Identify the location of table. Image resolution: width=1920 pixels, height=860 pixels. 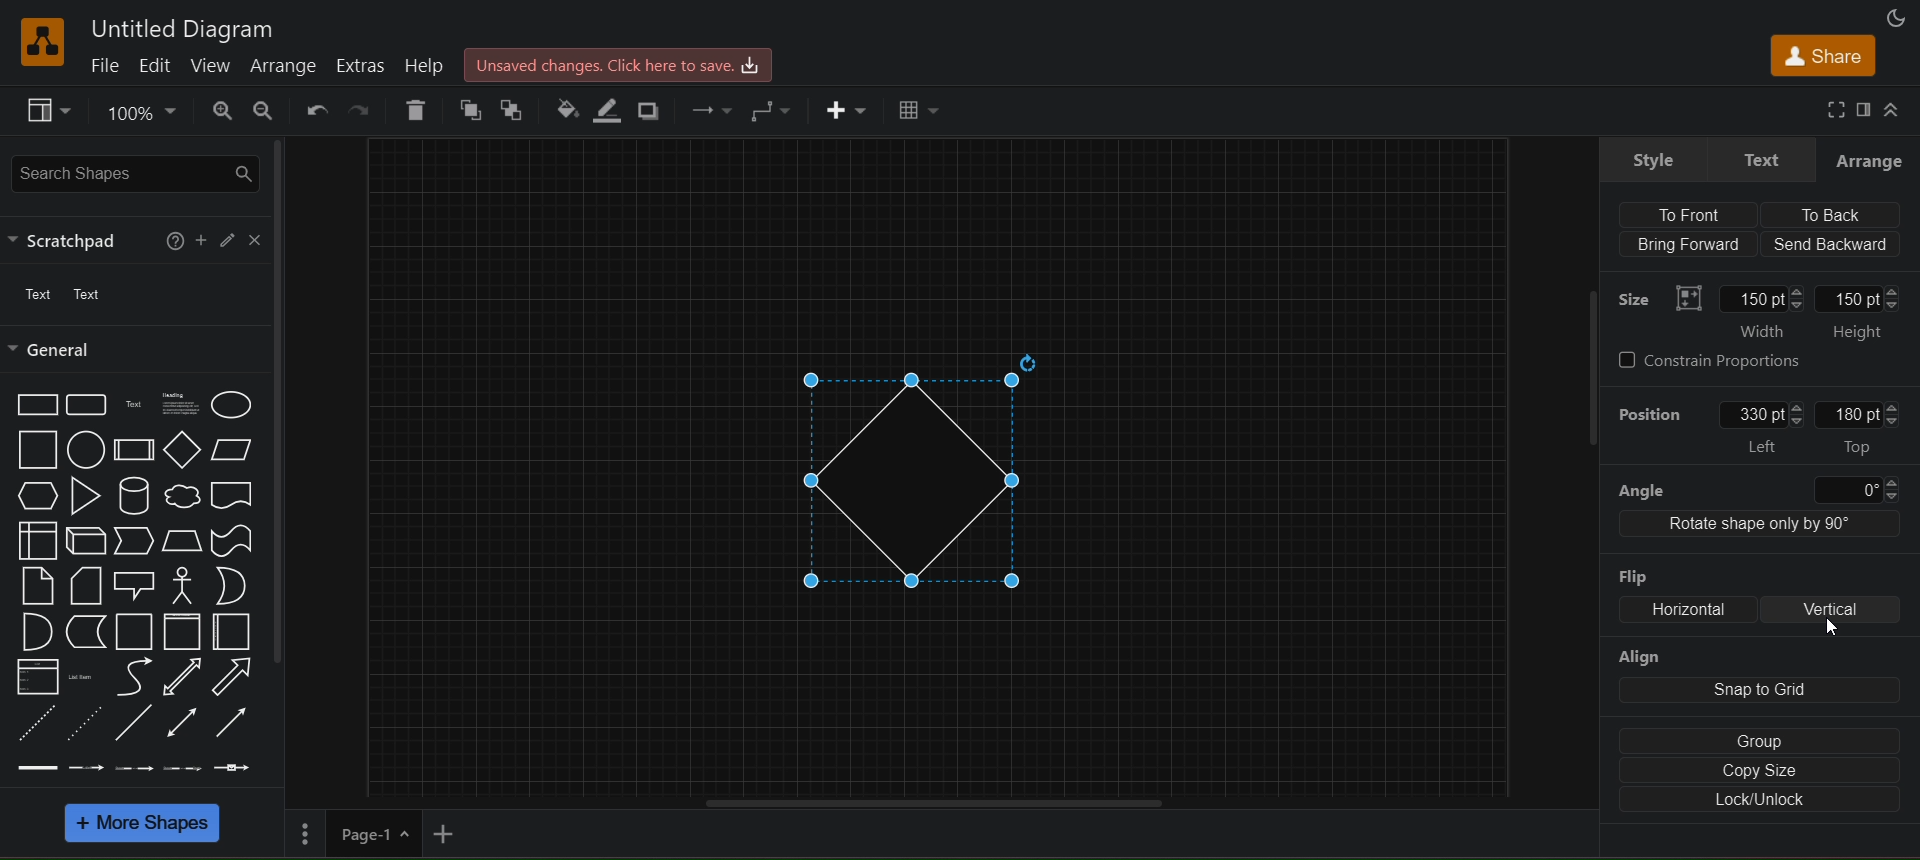
(921, 109).